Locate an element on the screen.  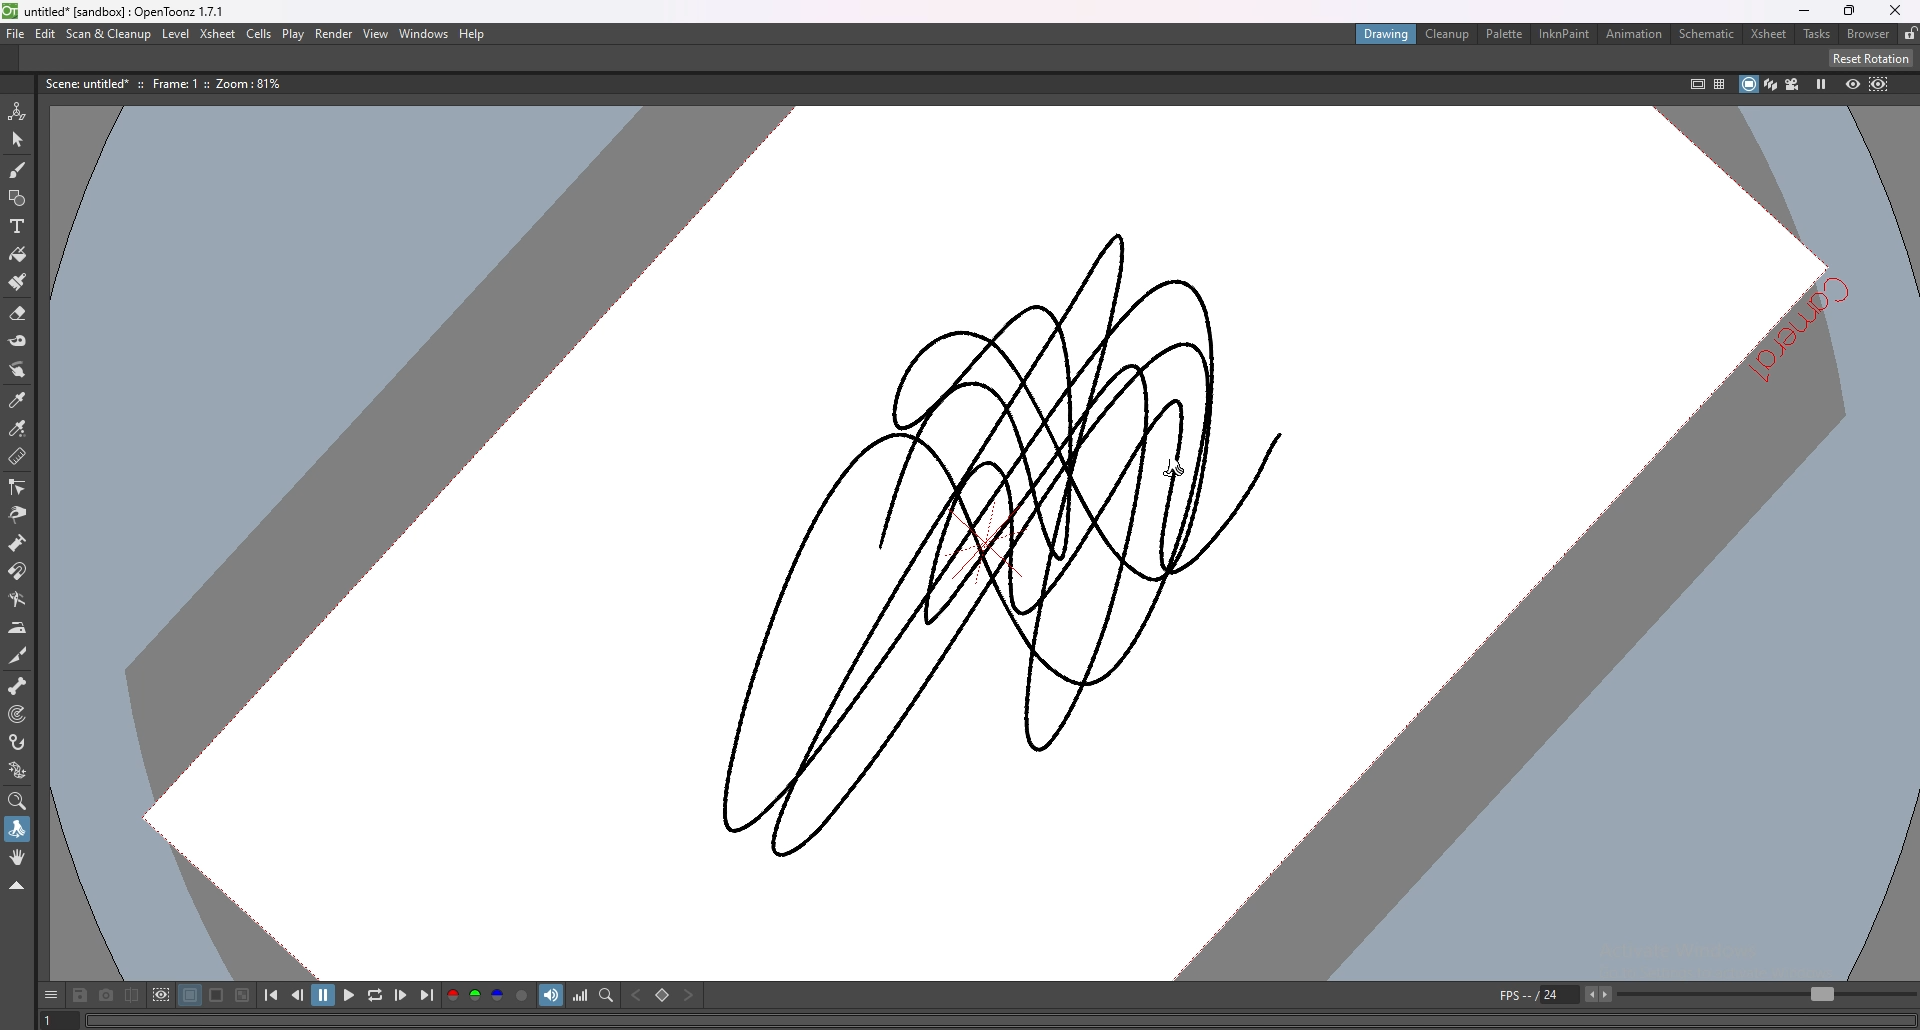
freeze is located at coordinates (1821, 84).